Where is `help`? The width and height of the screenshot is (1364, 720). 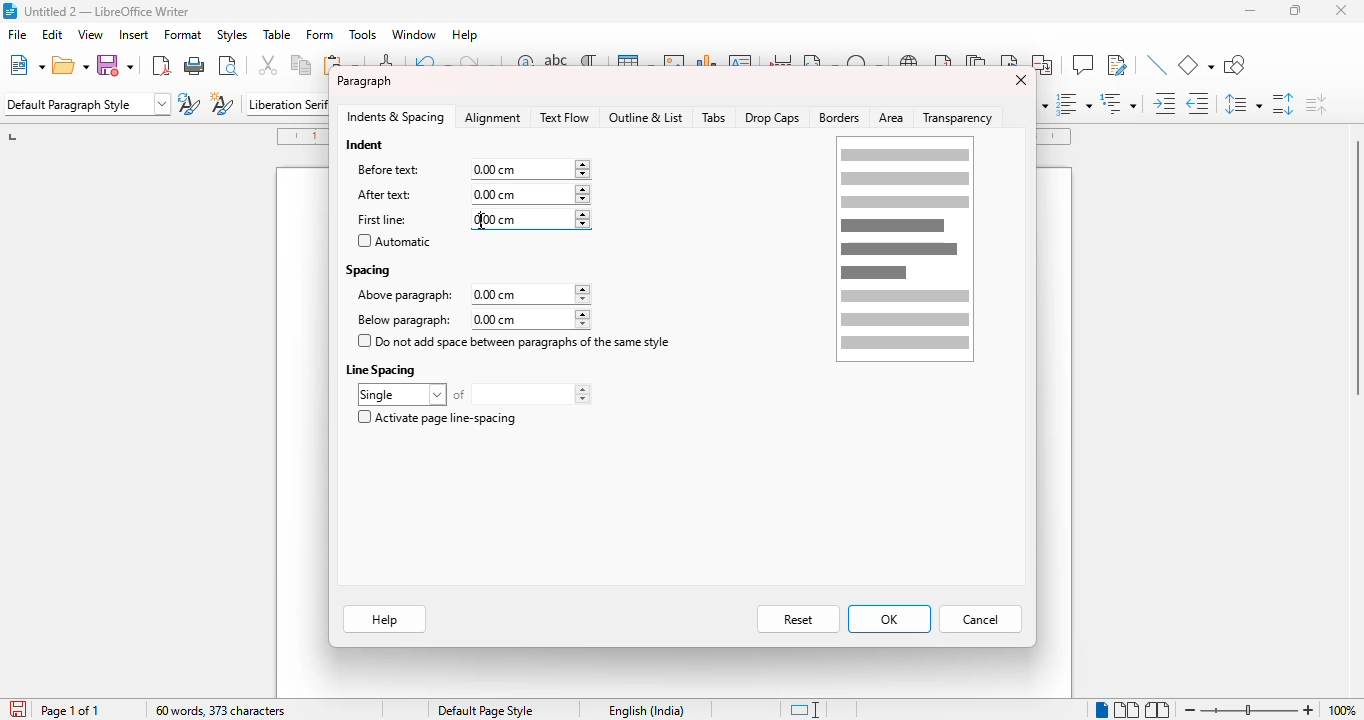 help is located at coordinates (466, 35).